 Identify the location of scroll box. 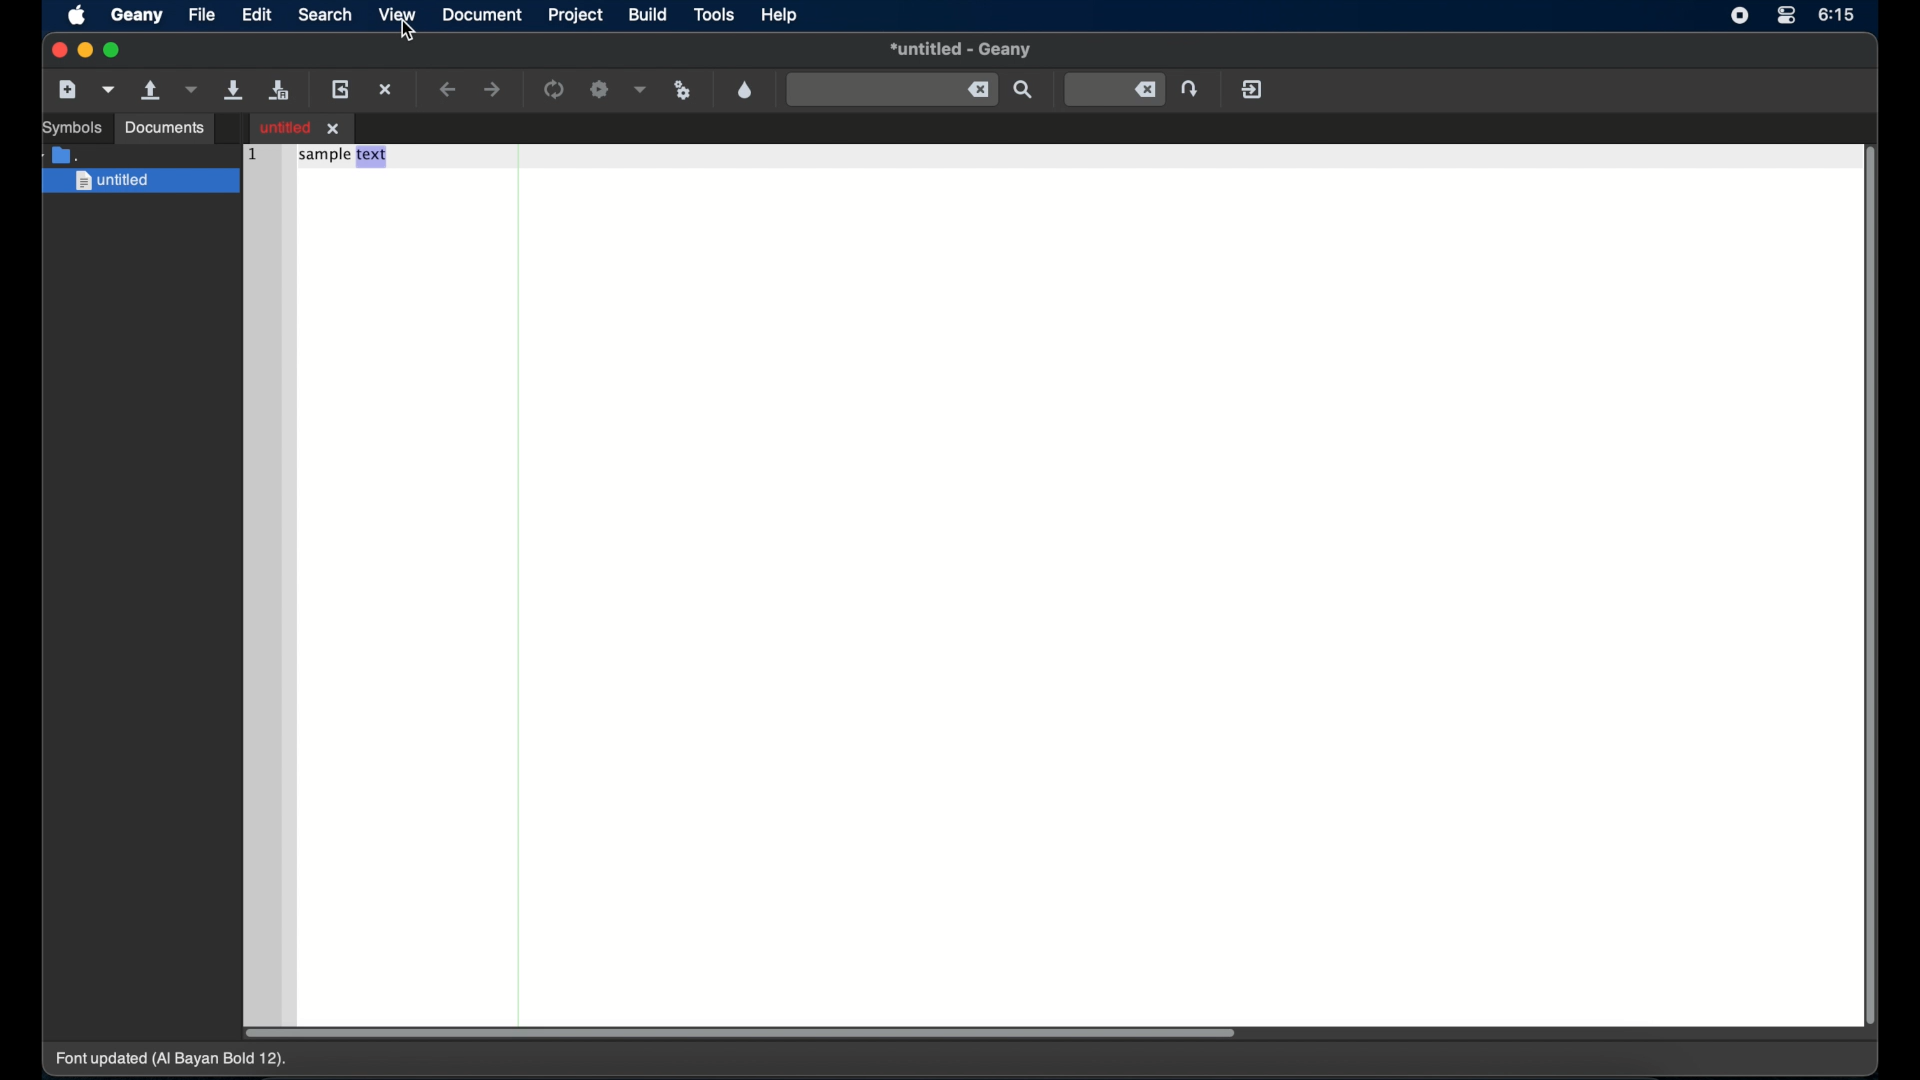
(1873, 589).